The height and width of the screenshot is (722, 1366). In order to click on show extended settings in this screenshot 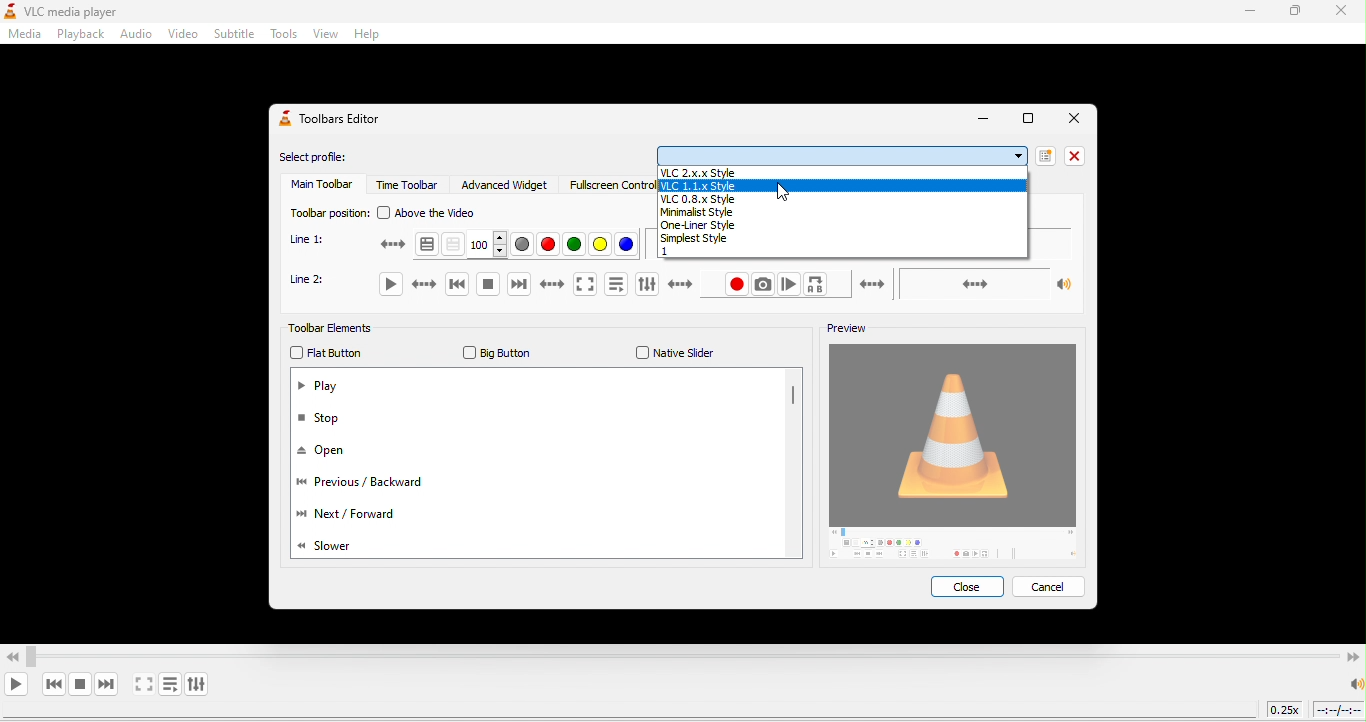, I will do `click(650, 285)`.